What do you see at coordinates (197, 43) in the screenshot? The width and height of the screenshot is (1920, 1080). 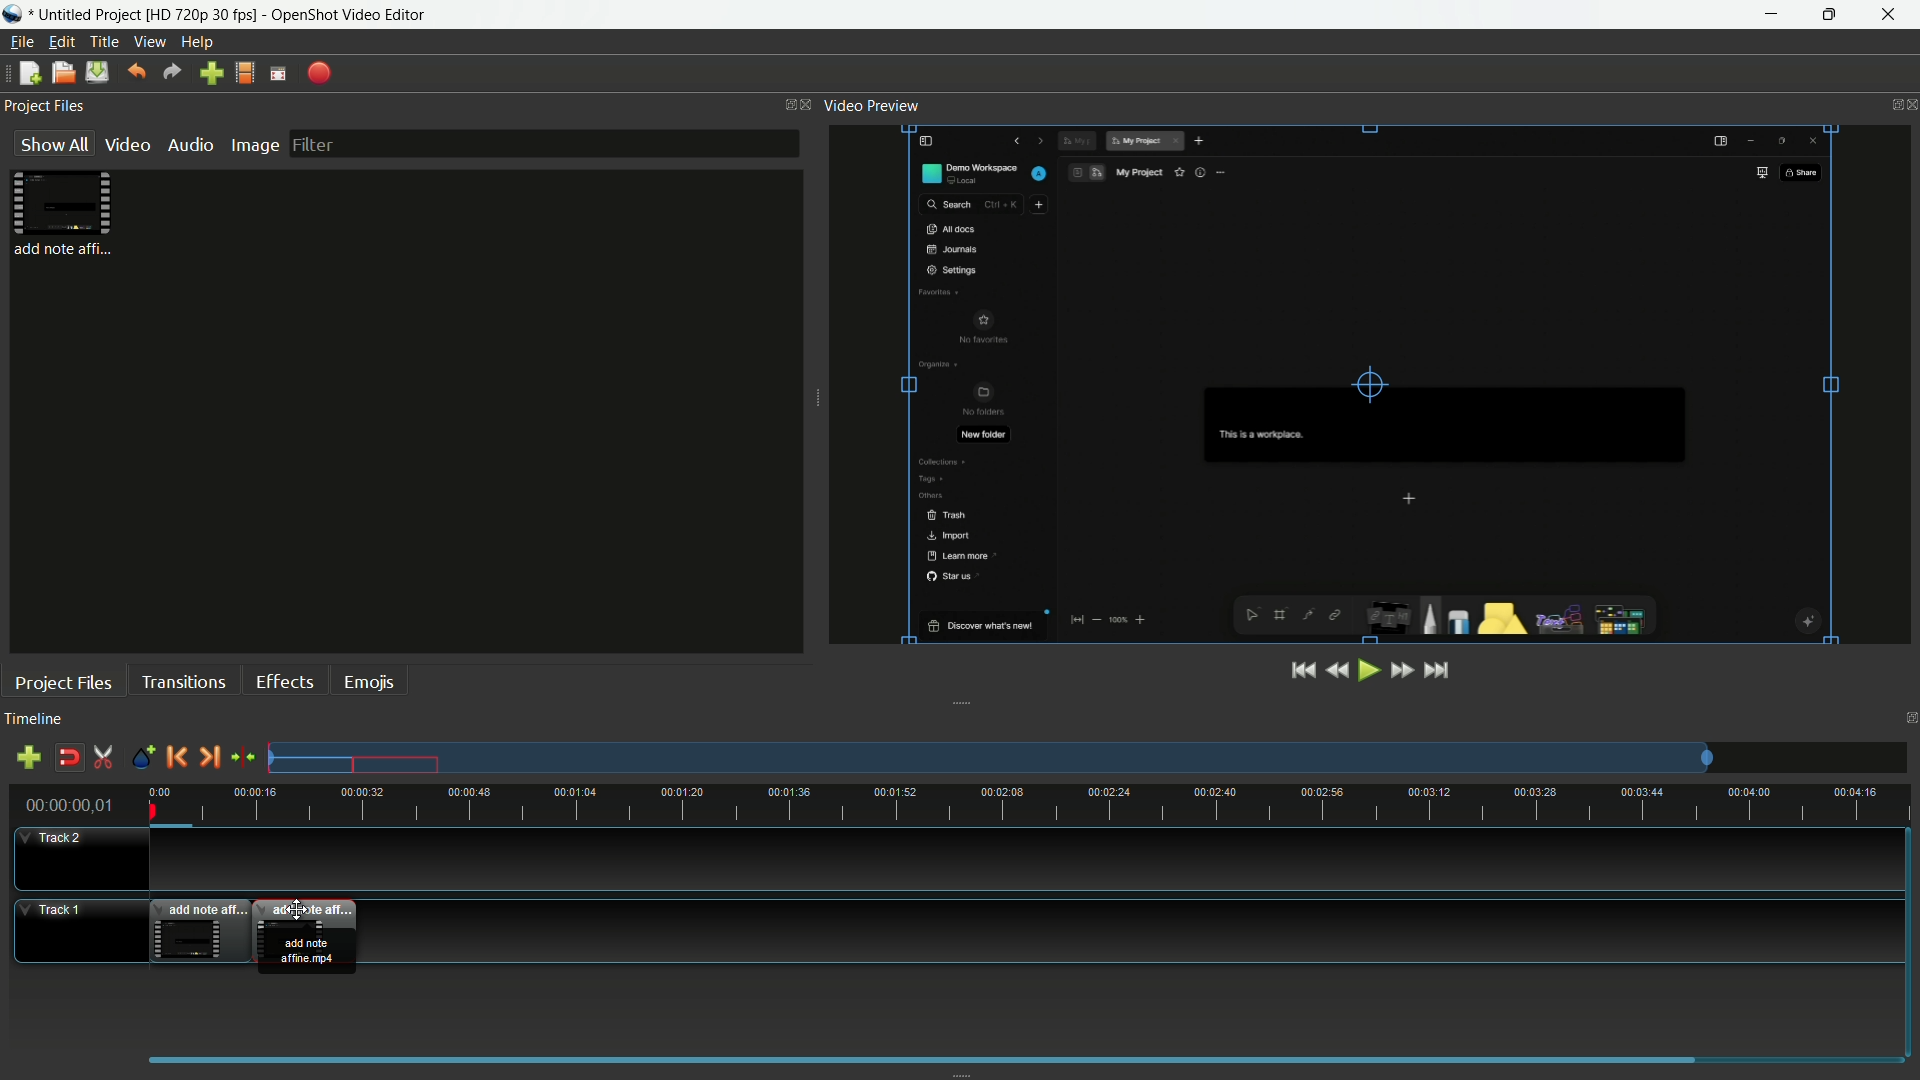 I see `help menu` at bounding box center [197, 43].